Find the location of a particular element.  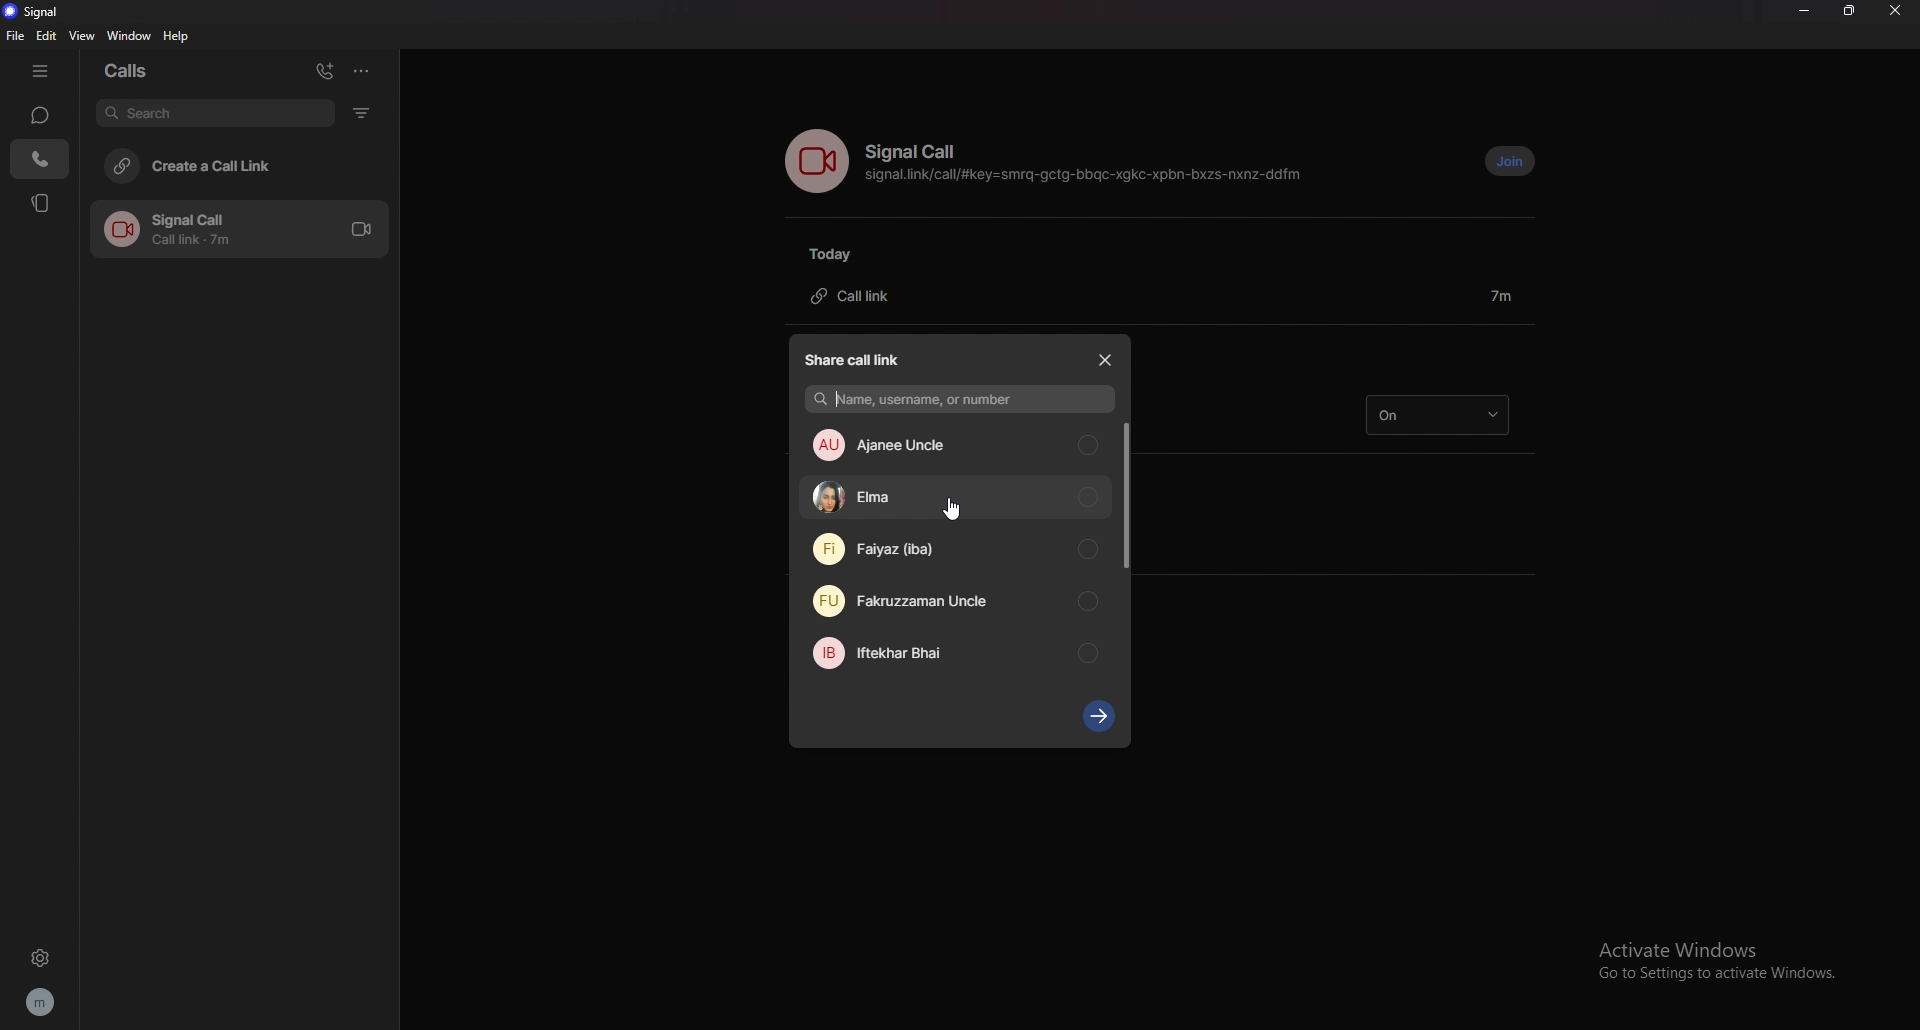

call is located at coordinates (238, 229).